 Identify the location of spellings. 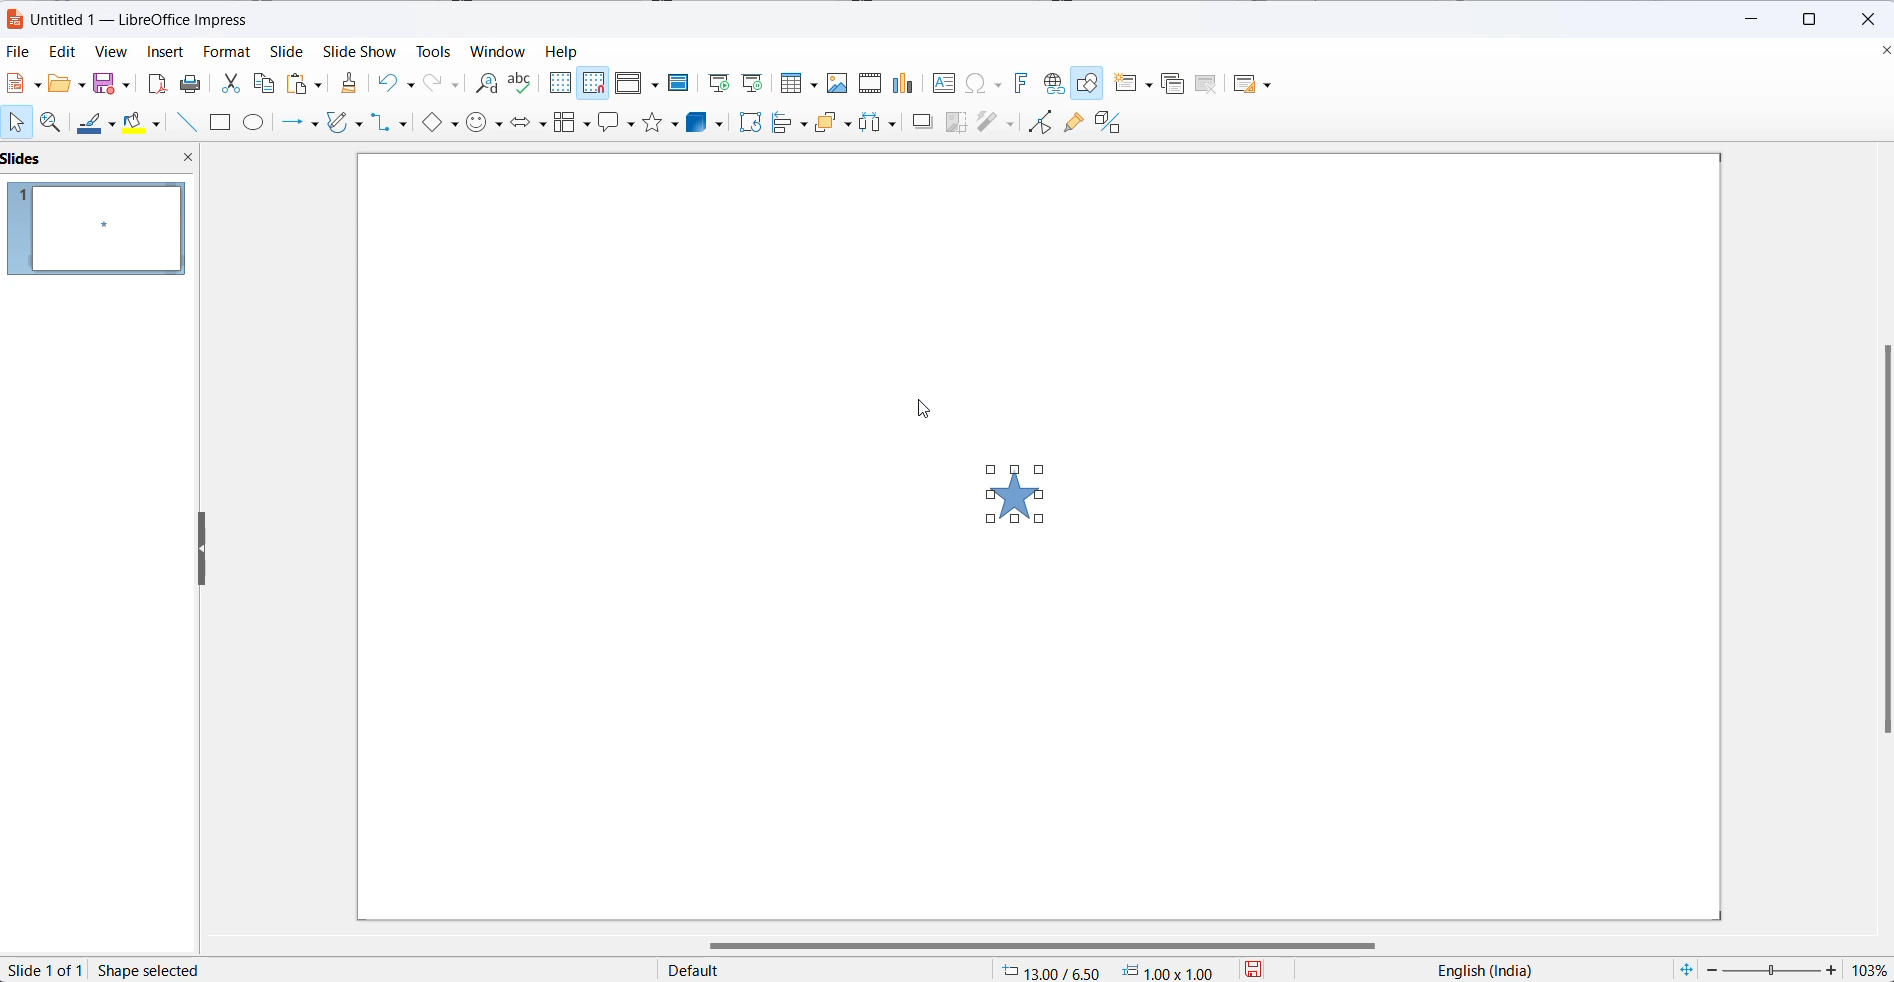
(522, 83).